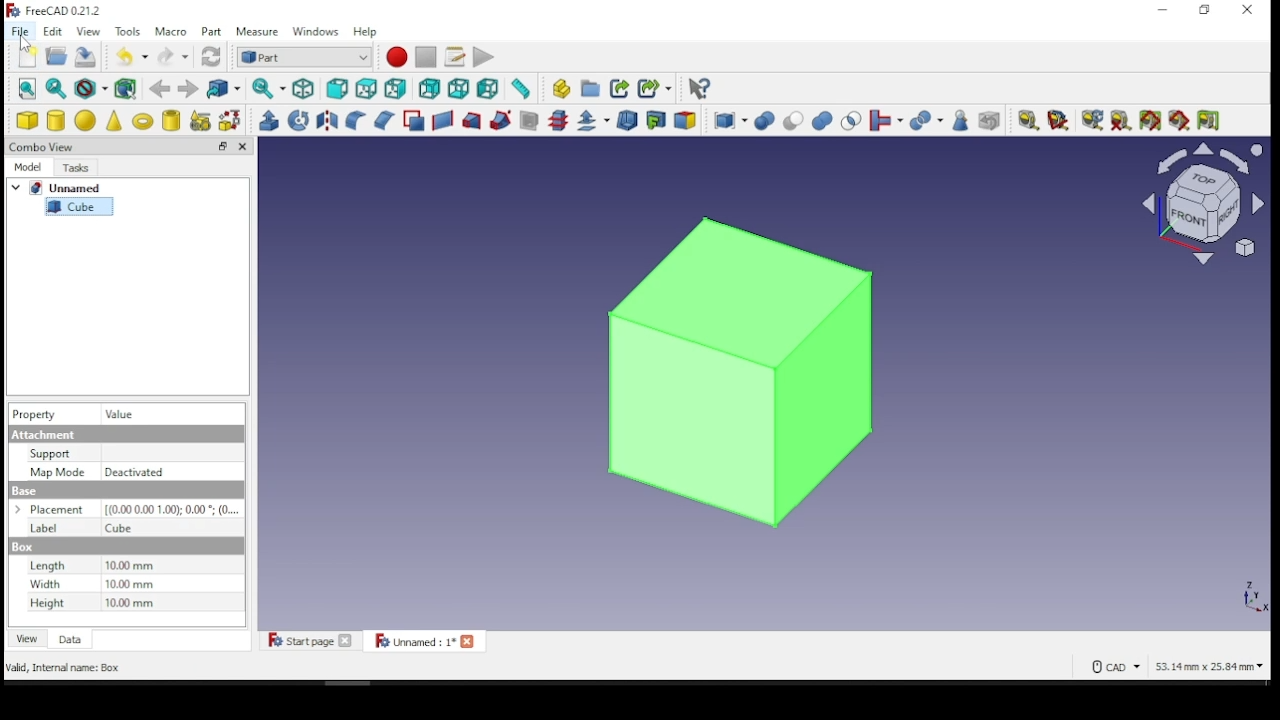  I want to click on sweep, so click(502, 120).